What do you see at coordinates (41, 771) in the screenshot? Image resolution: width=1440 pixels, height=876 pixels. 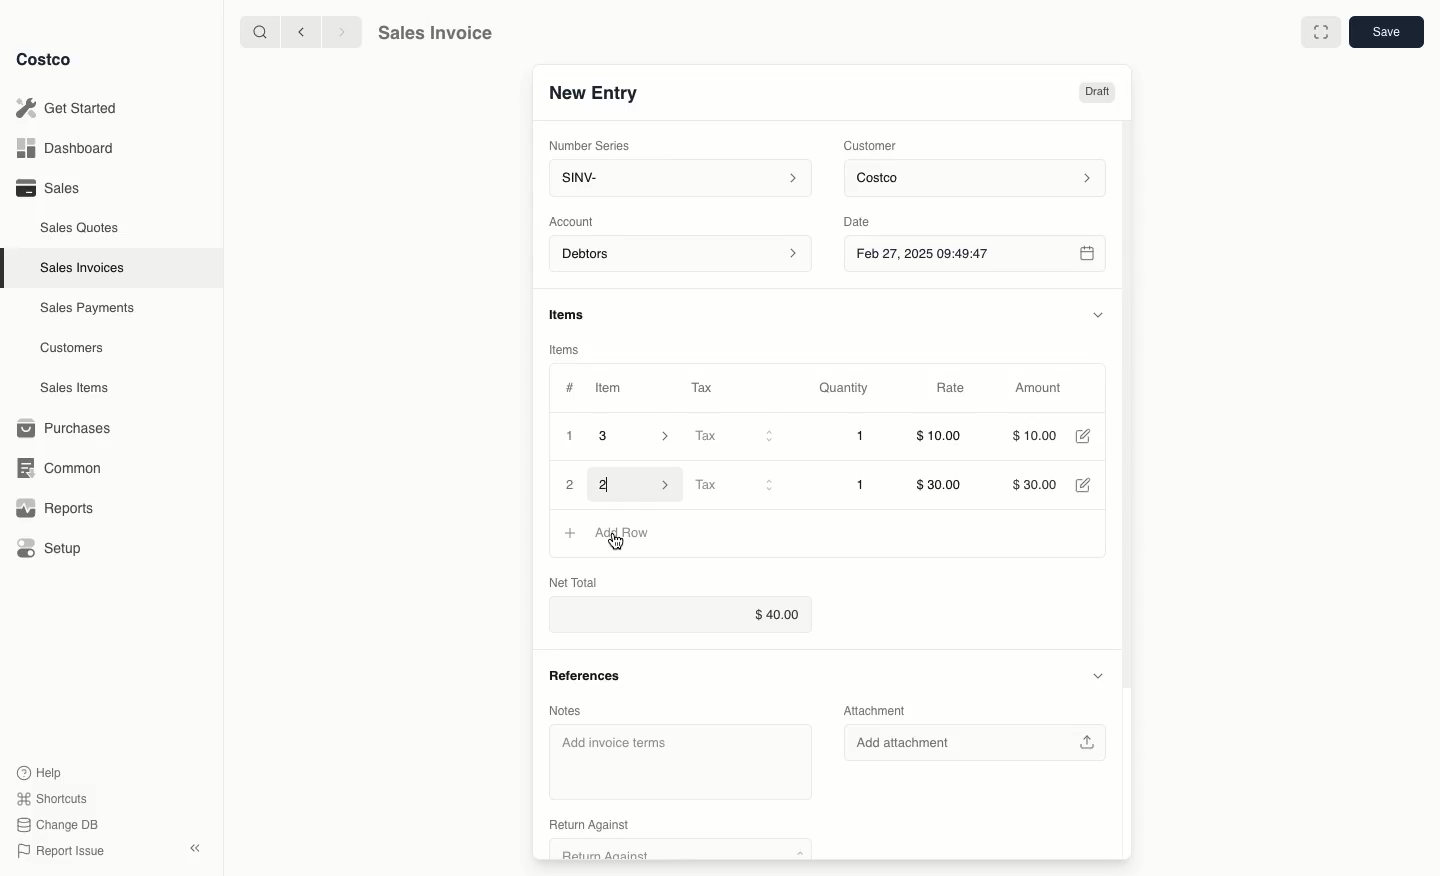 I see `Help` at bounding box center [41, 771].